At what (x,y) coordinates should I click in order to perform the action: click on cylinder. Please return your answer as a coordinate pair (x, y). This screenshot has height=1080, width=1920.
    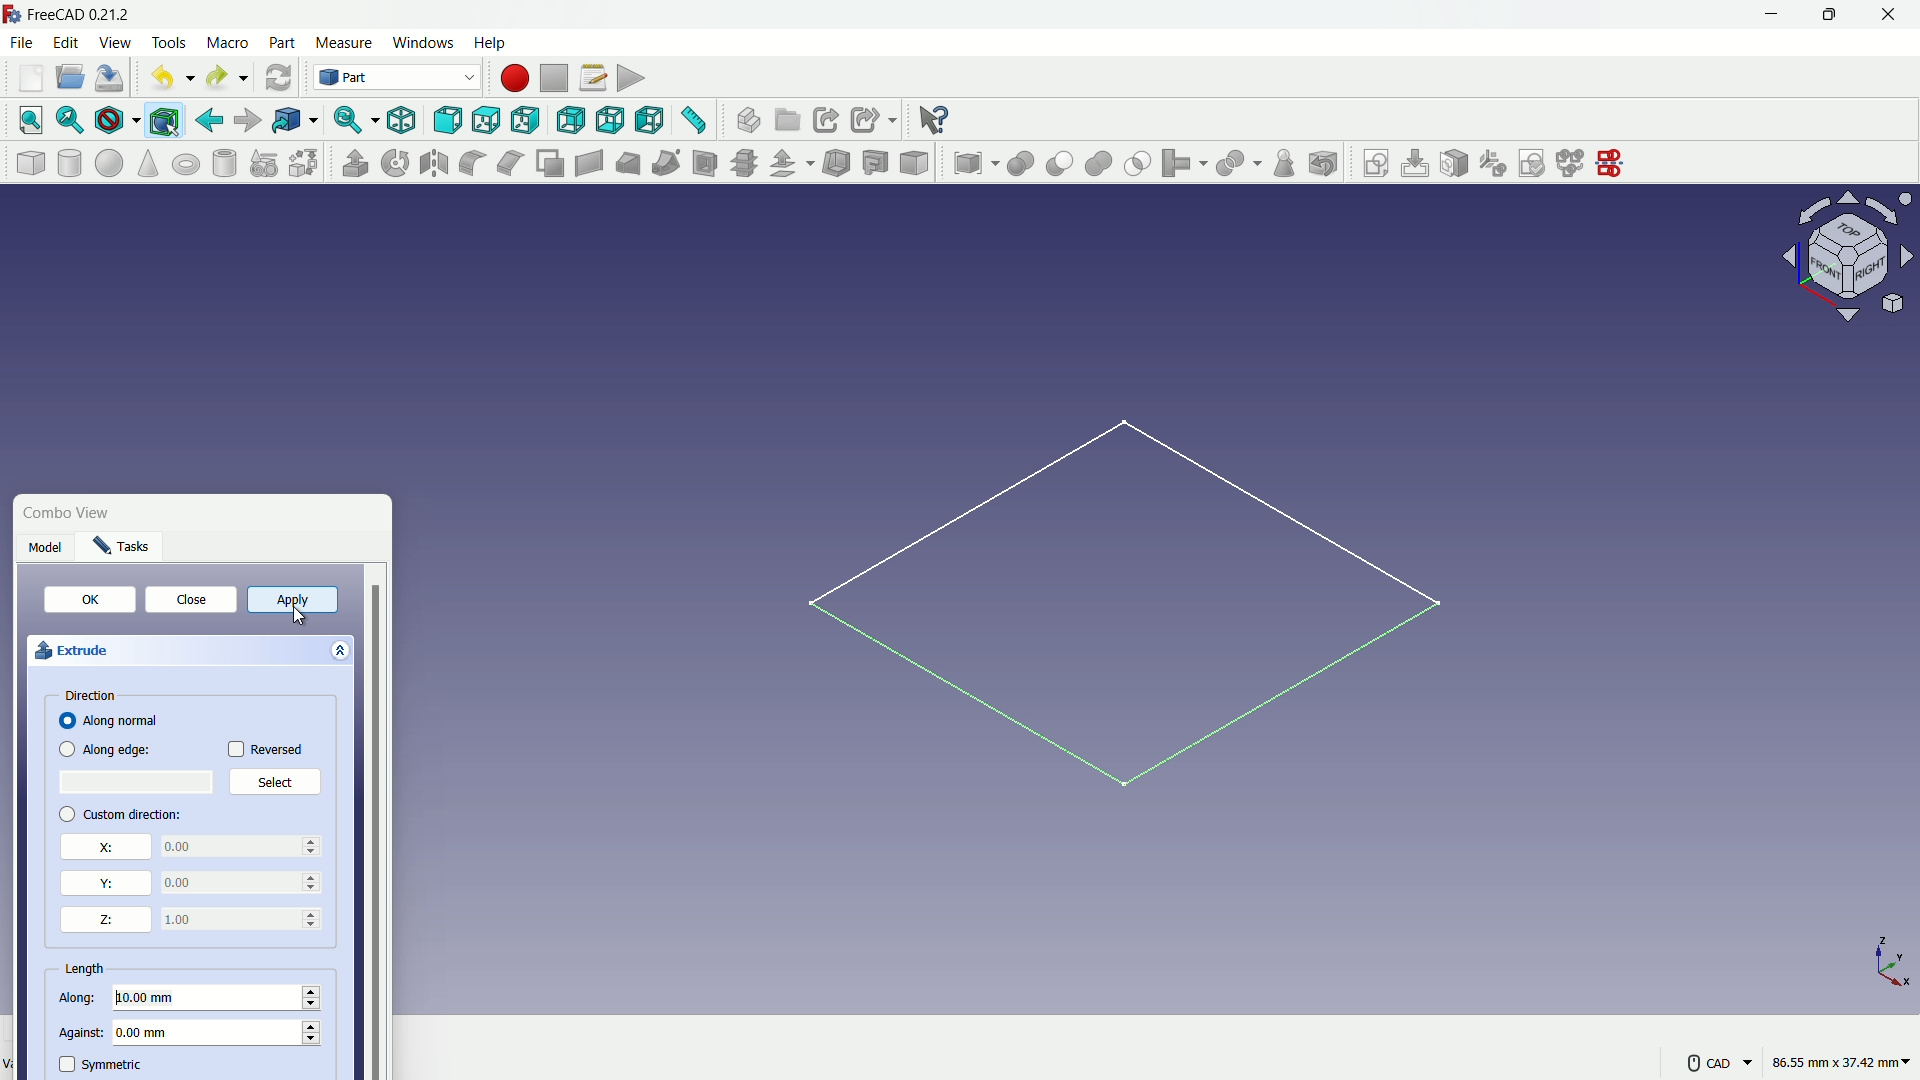
    Looking at the image, I should click on (70, 163).